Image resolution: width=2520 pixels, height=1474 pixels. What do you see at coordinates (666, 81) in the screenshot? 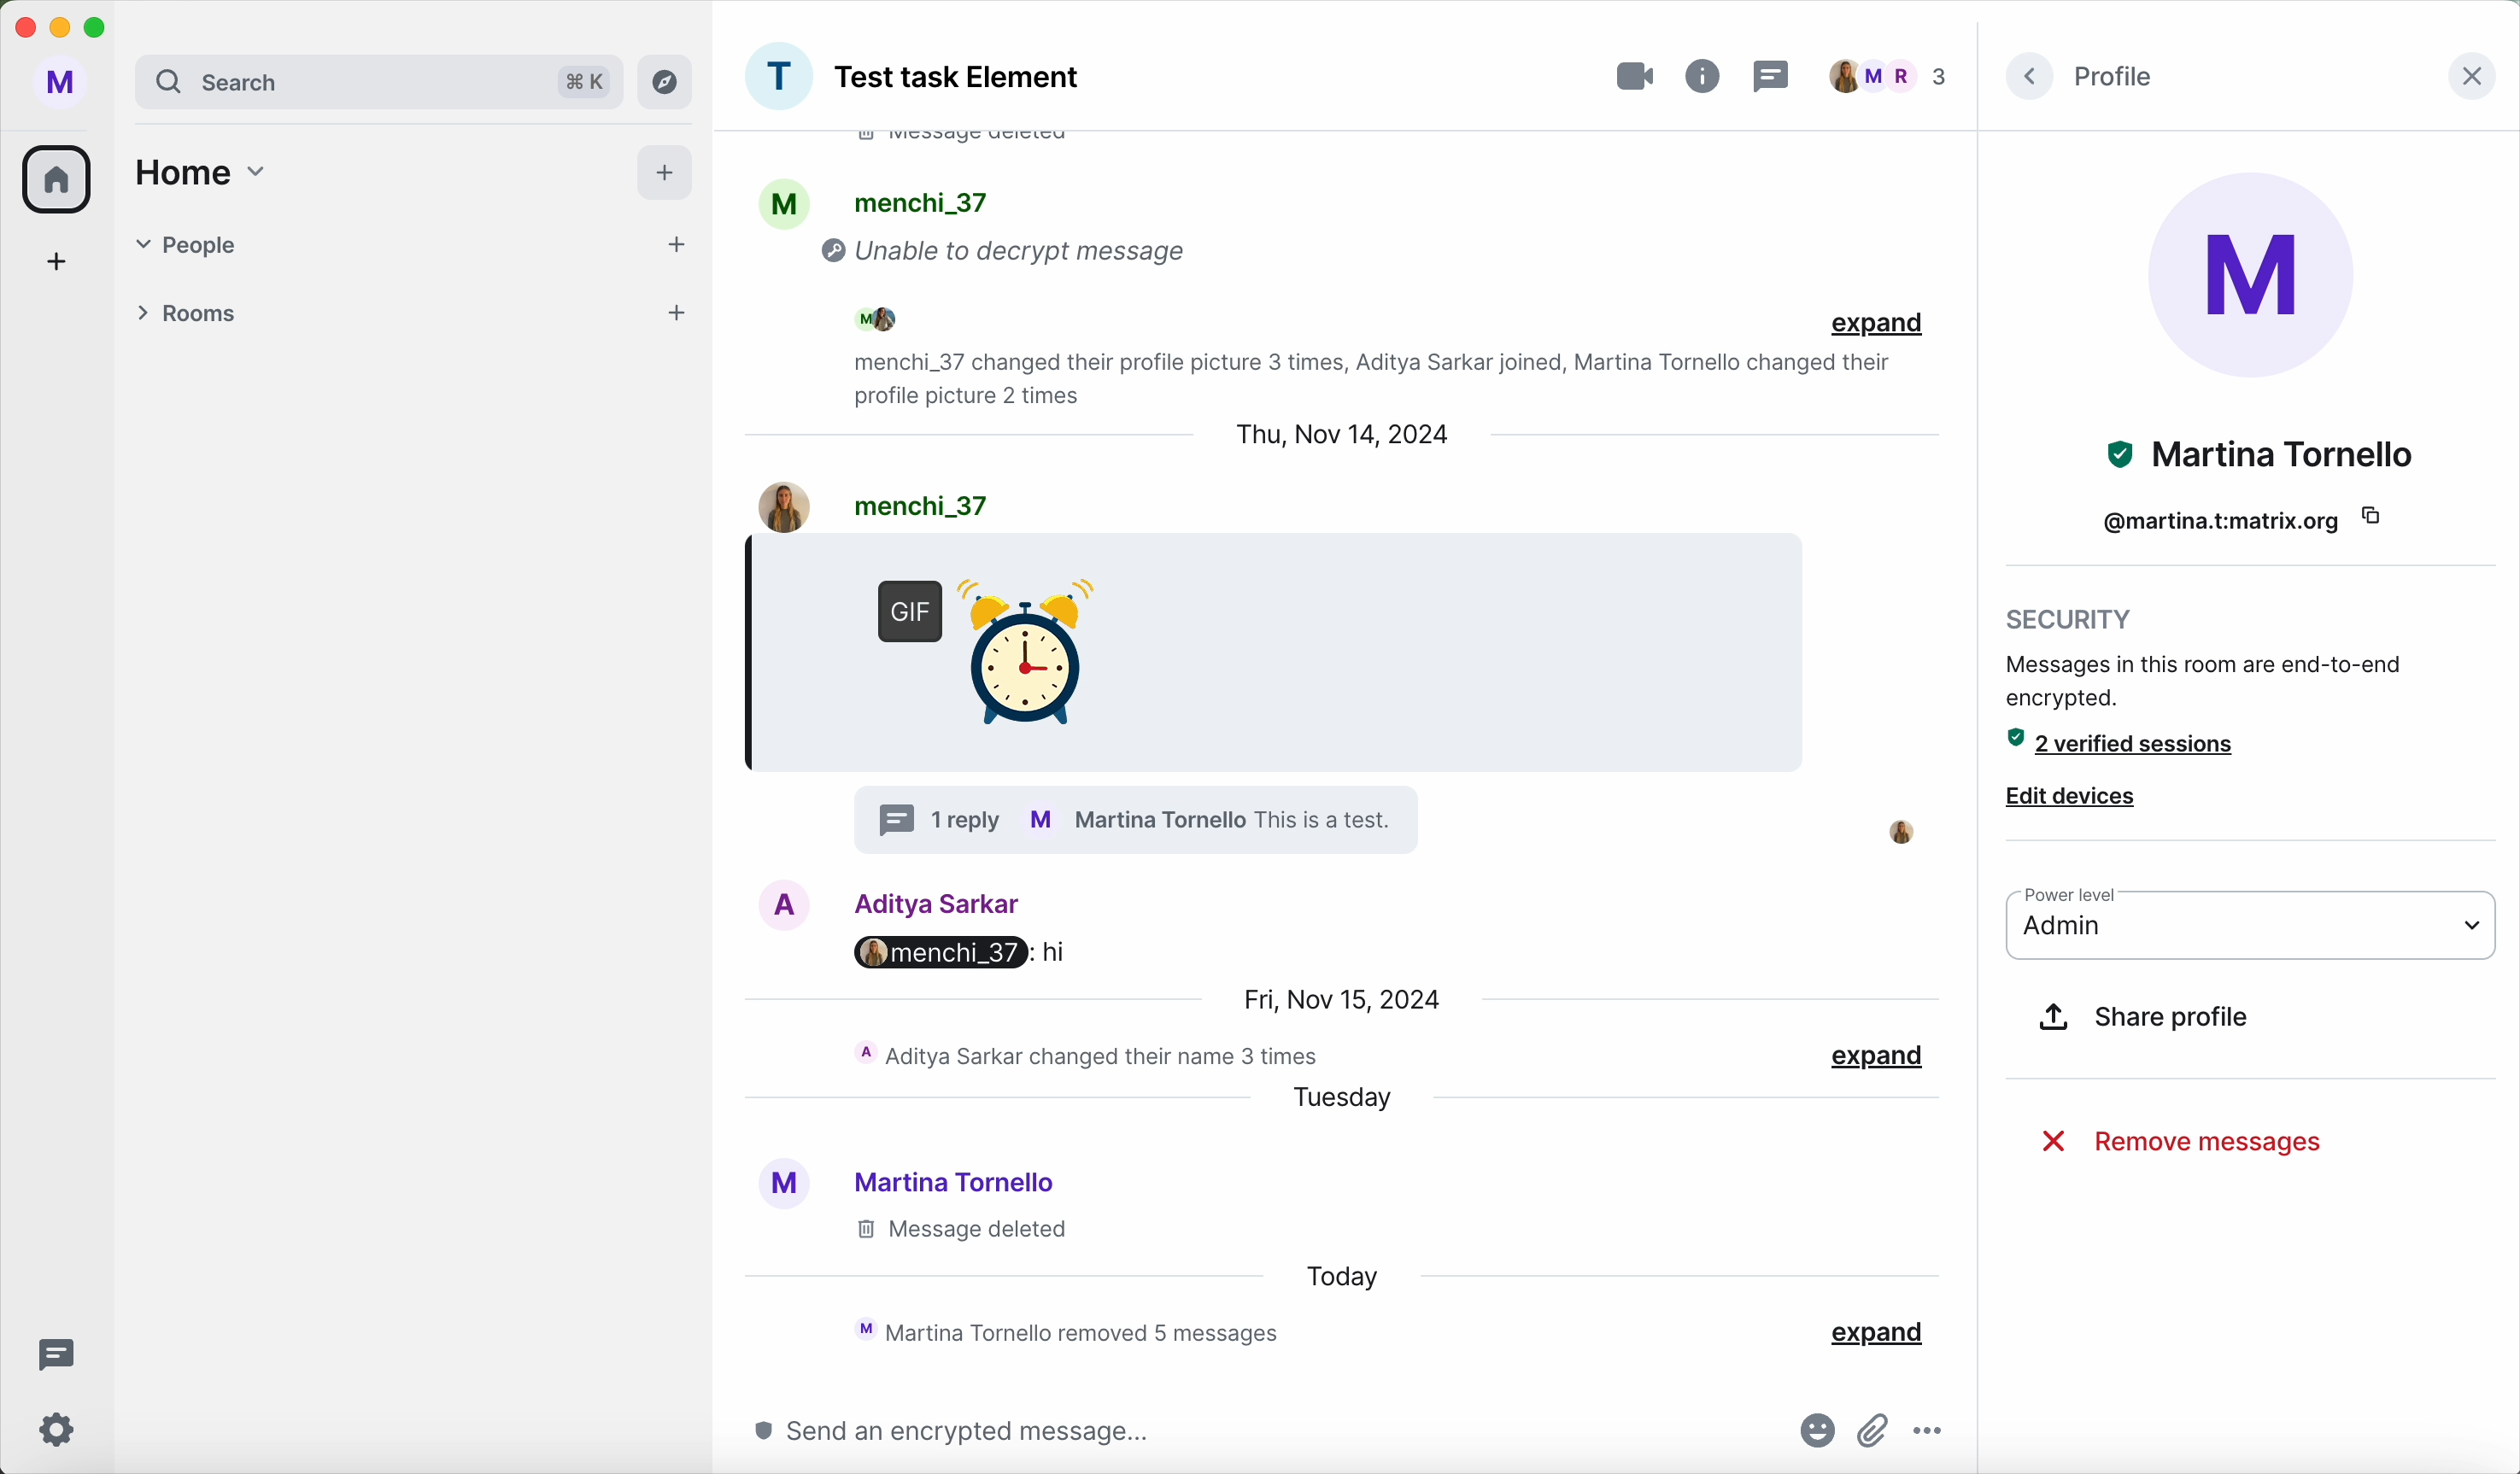
I see `explore` at bounding box center [666, 81].